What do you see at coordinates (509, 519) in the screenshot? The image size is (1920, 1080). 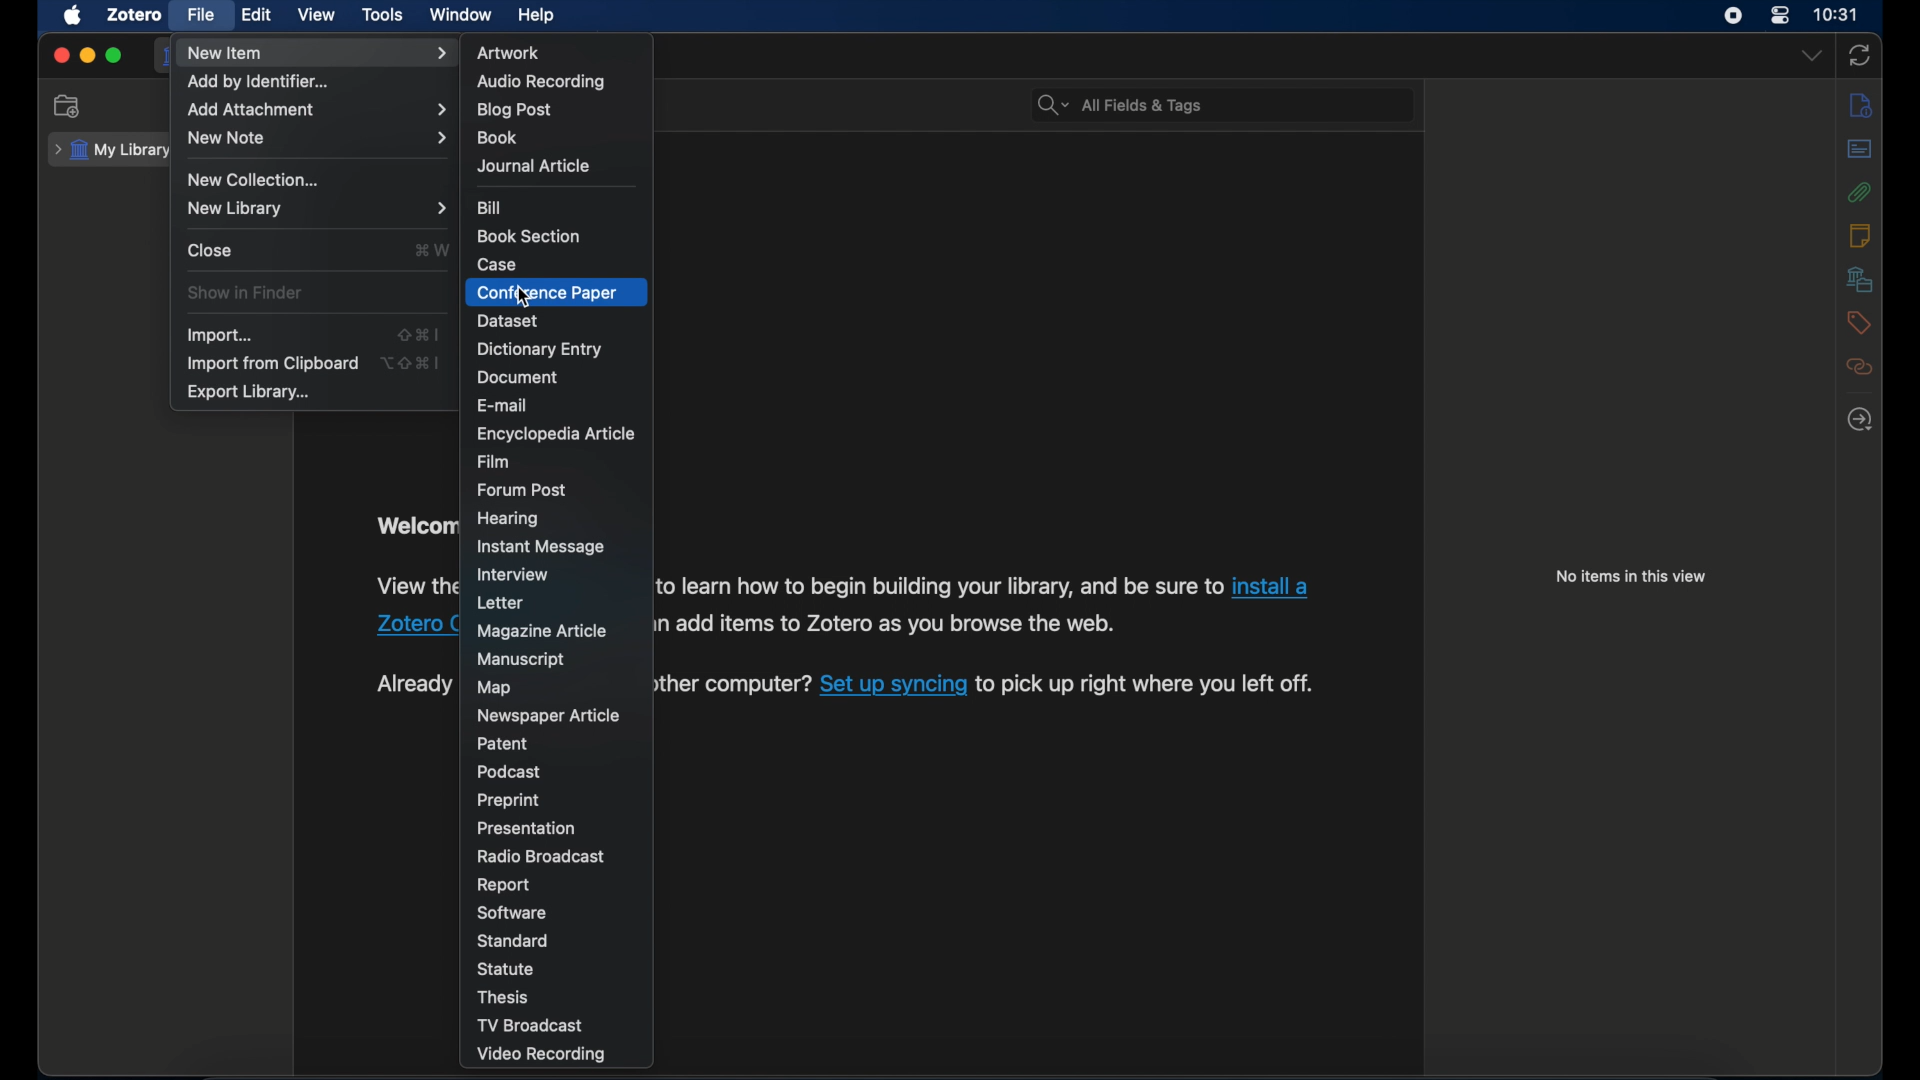 I see `hearing` at bounding box center [509, 519].